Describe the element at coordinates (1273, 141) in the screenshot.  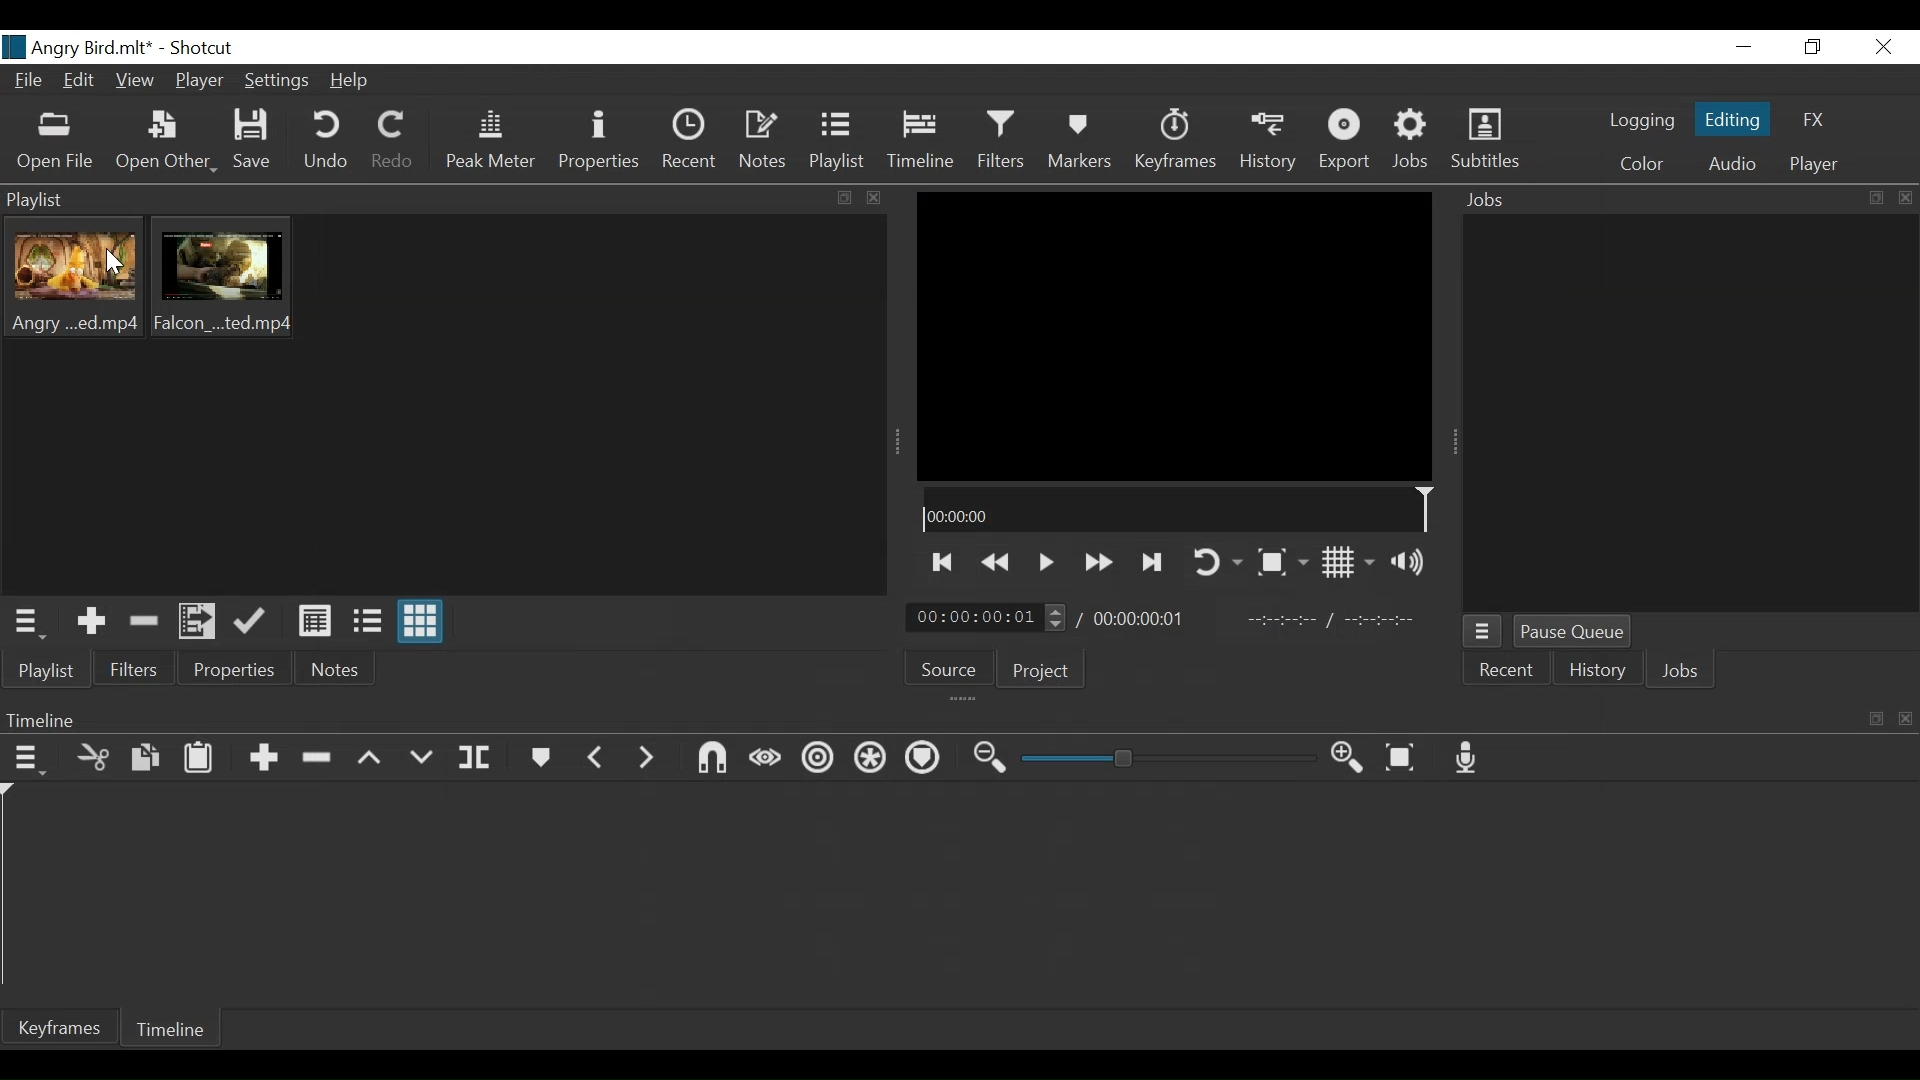
I see `History` at that location.